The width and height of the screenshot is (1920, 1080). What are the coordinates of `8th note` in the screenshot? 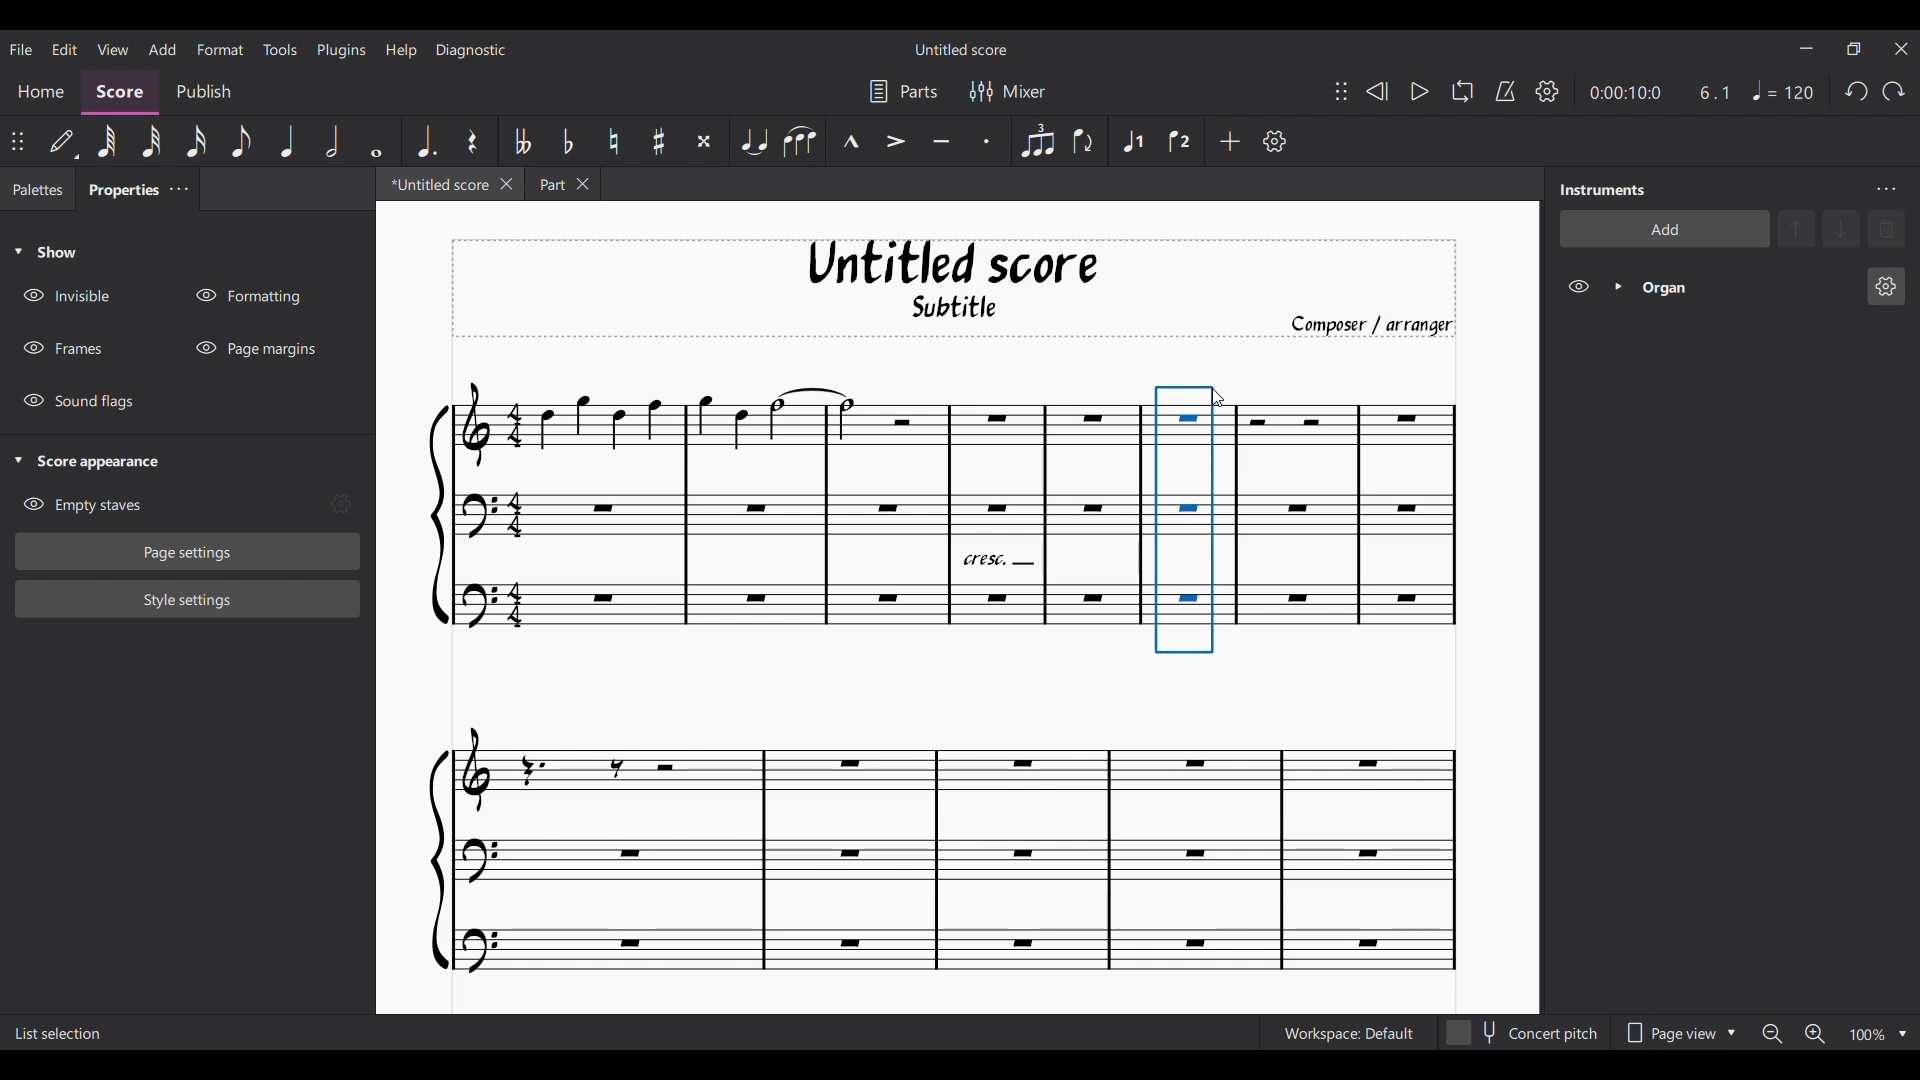 It's located at (241, 142).